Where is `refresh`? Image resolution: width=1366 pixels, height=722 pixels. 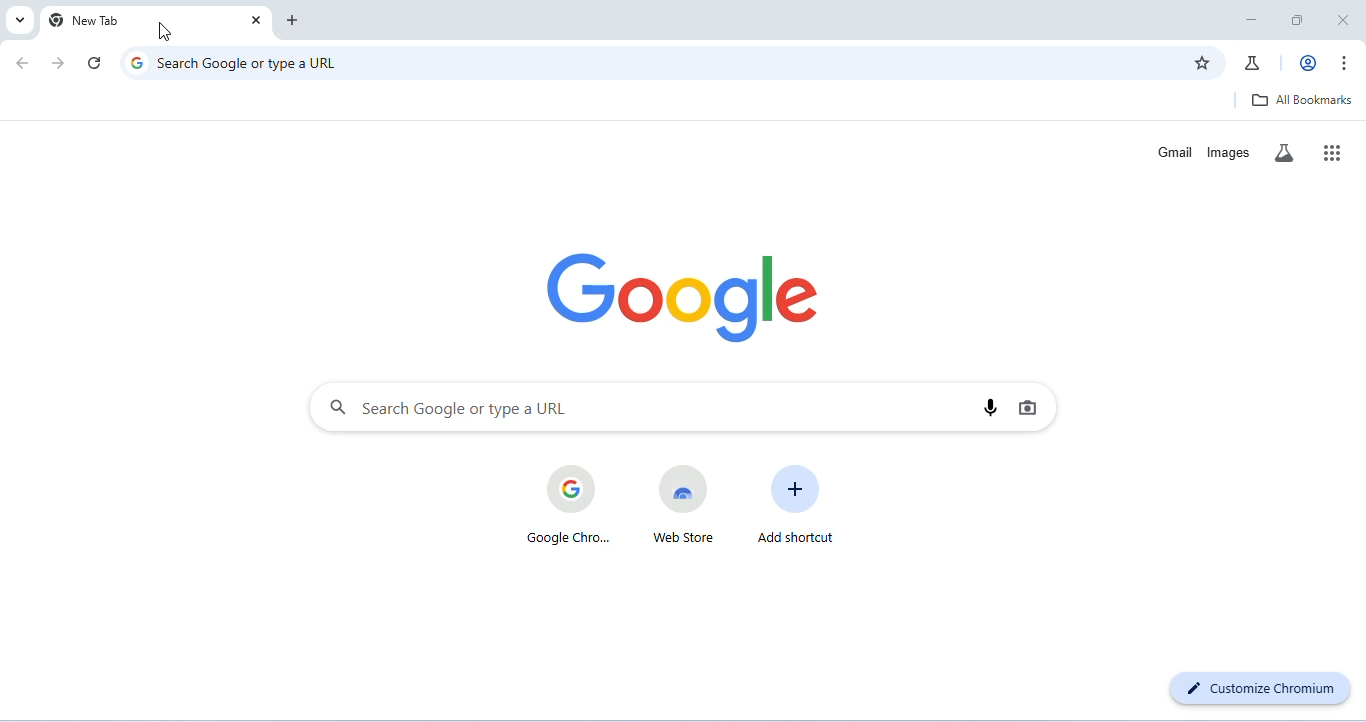 refresh is located at coordinates (97, 63).